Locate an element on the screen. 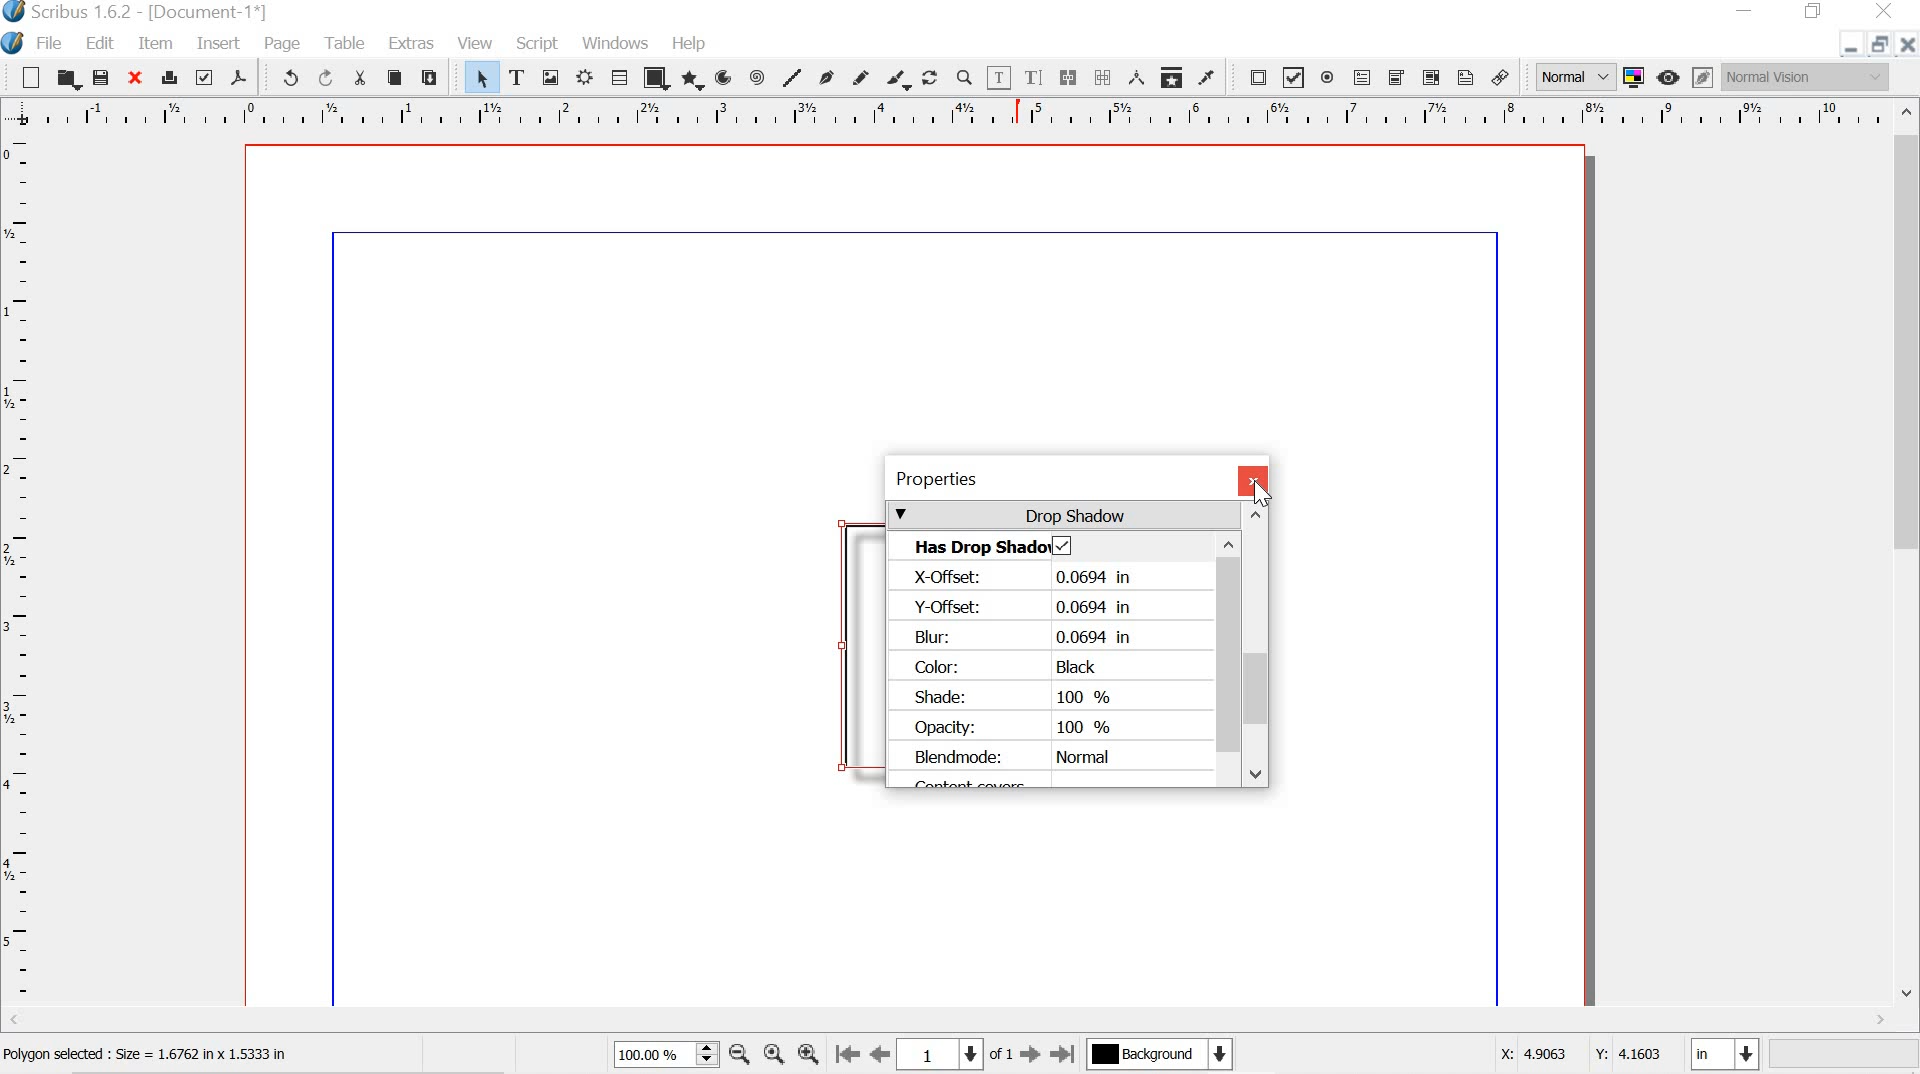 The image size is (1920, 1074). zoom in or out is located at coordinates (964, 77).